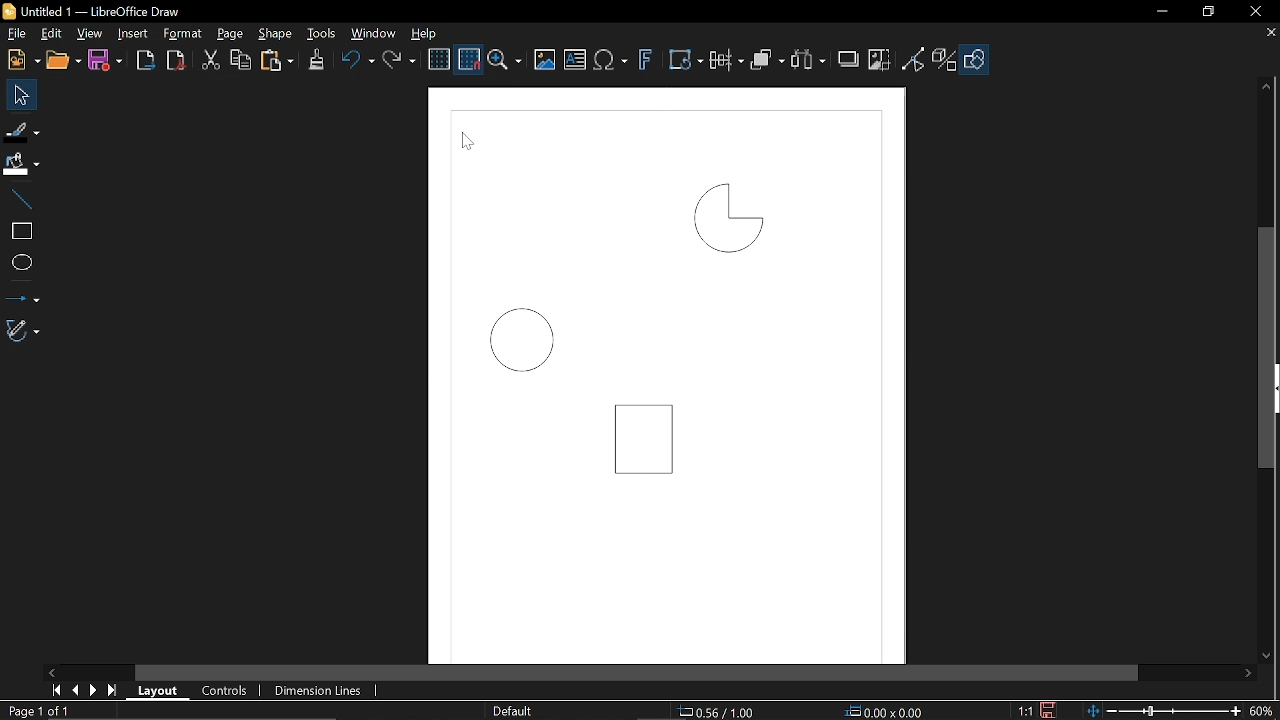 This screenshot has width=1280, height=720. Describe the element at coordinates (133, 32) in the screenshot. I see `Insert` at that location.